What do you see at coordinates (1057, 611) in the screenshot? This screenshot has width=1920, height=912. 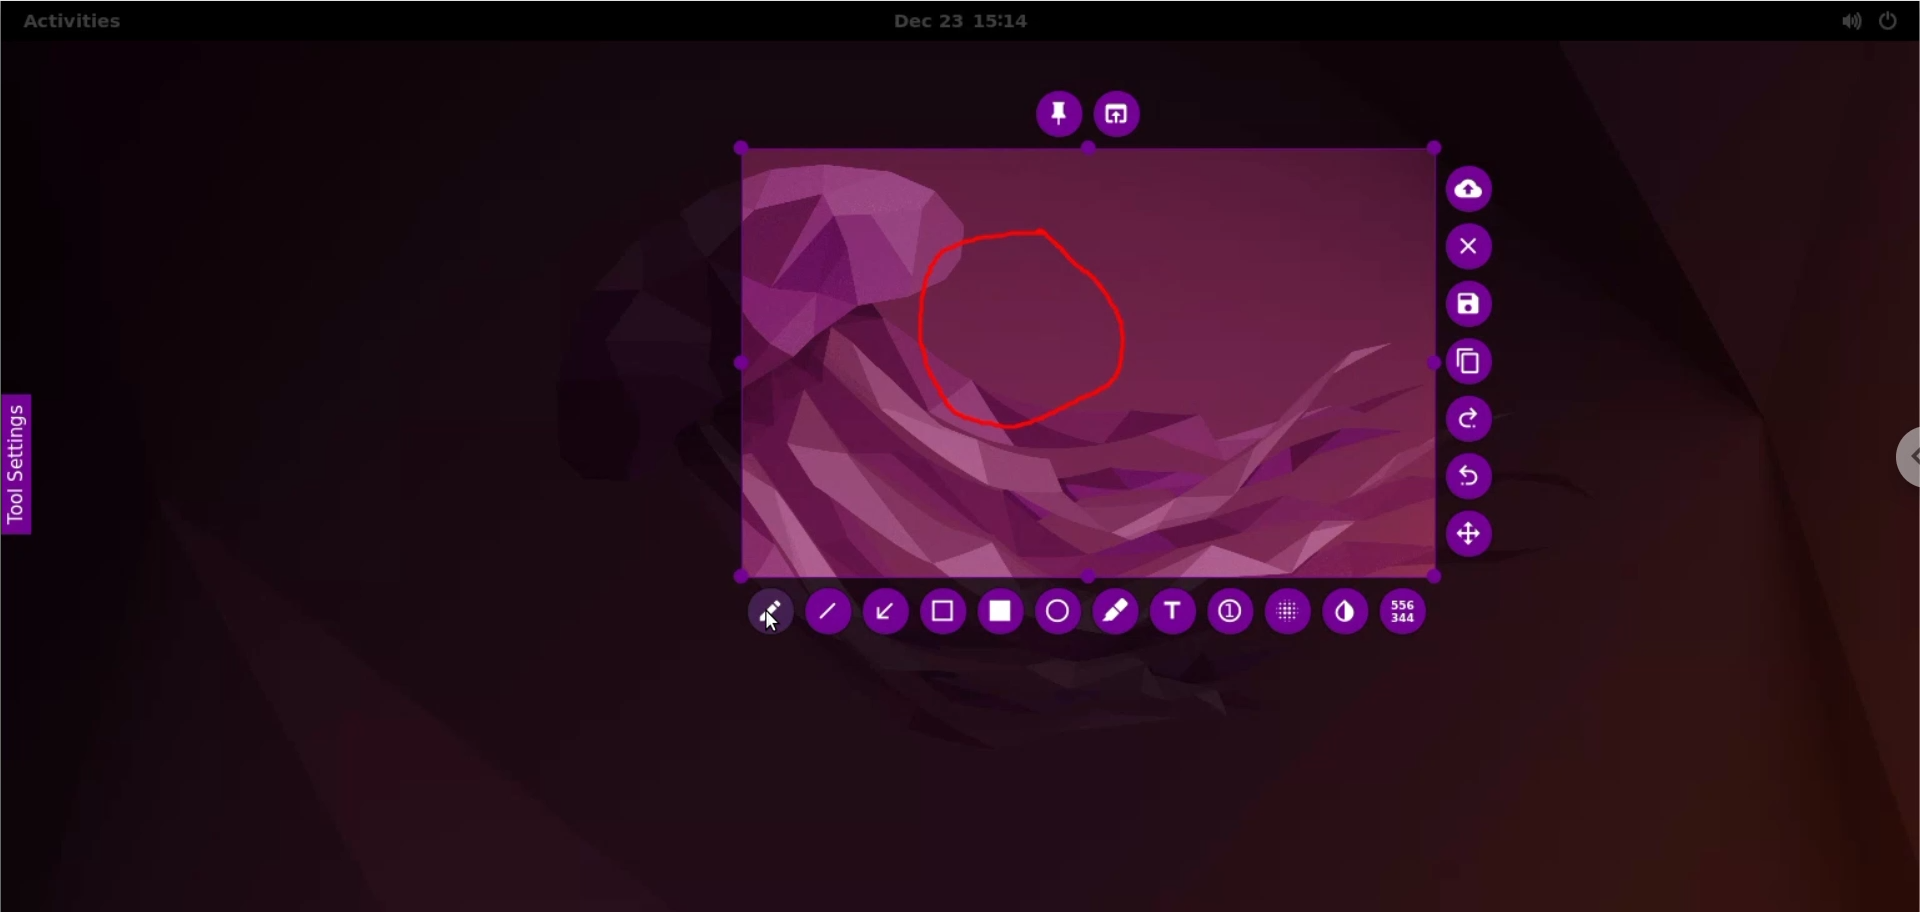 I see `circle tool` at bounding box center [1057, 611].